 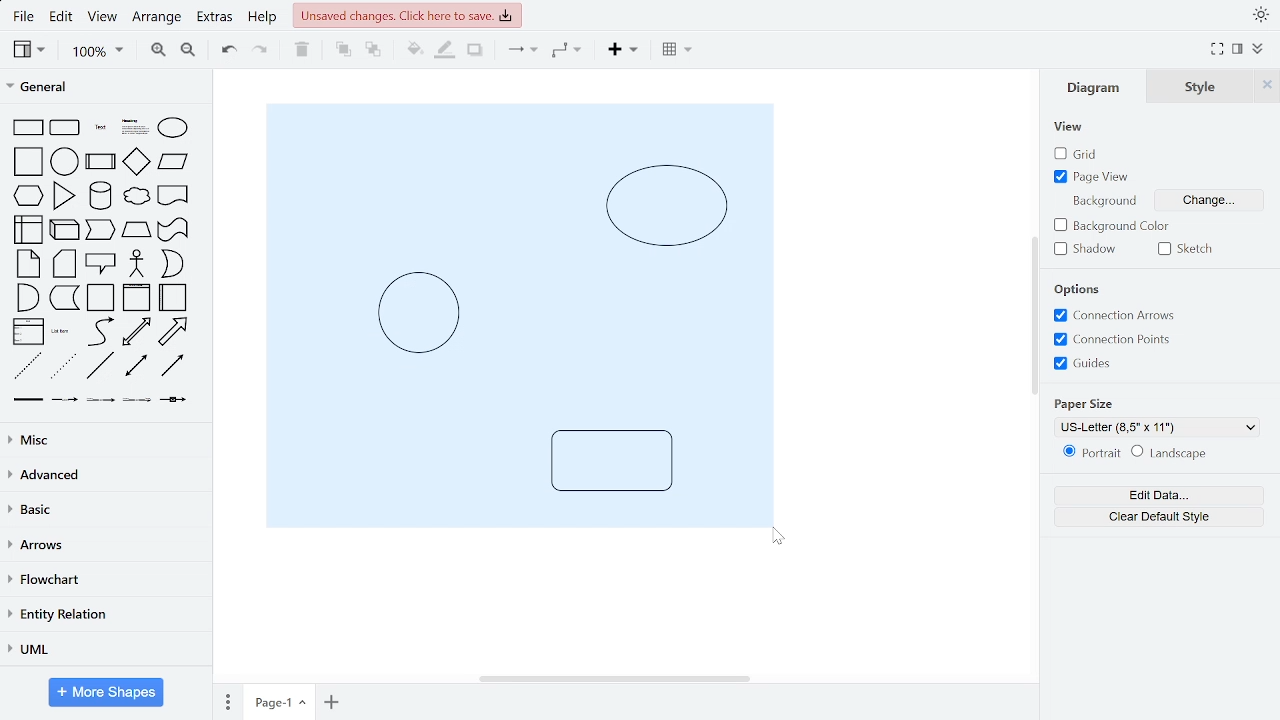 What do you see at coordinates (1082, 364) in the screenshot?
I see `guides` at bounding box center [1082, 364].